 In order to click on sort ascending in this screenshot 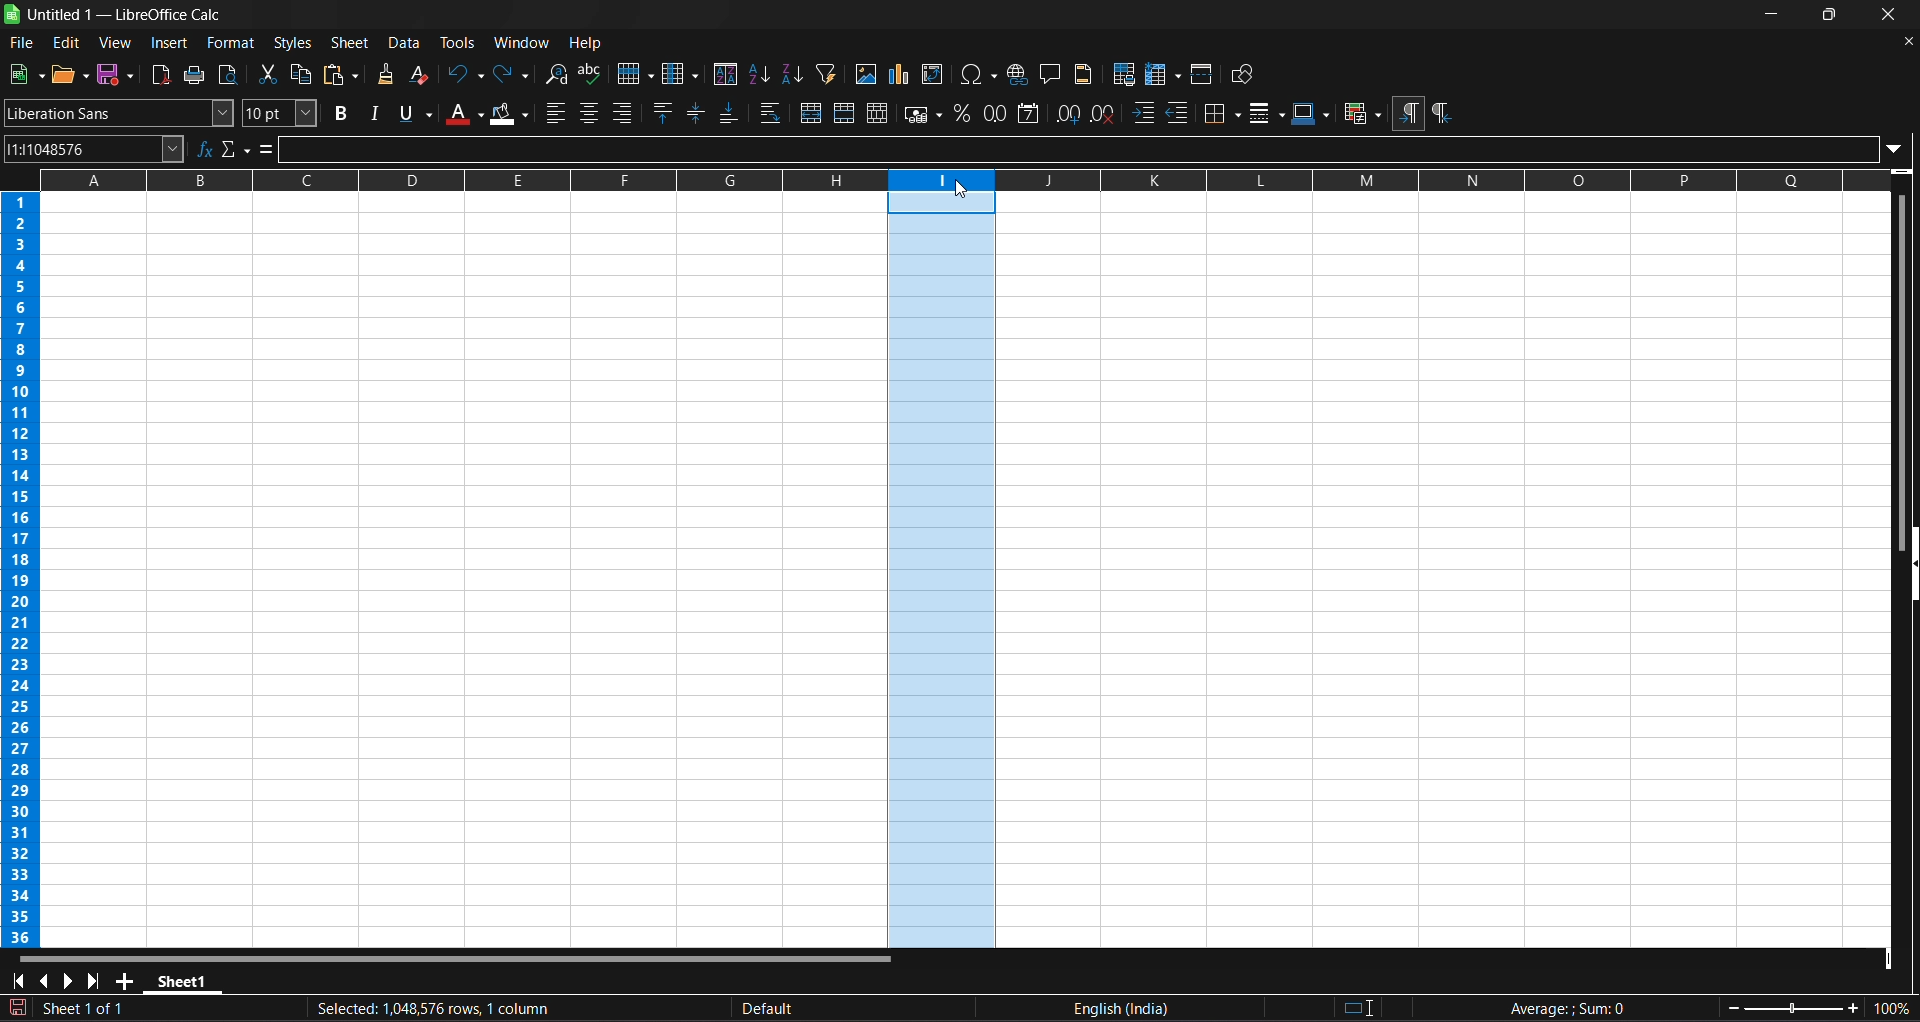, I will do `click(759, 73)`.